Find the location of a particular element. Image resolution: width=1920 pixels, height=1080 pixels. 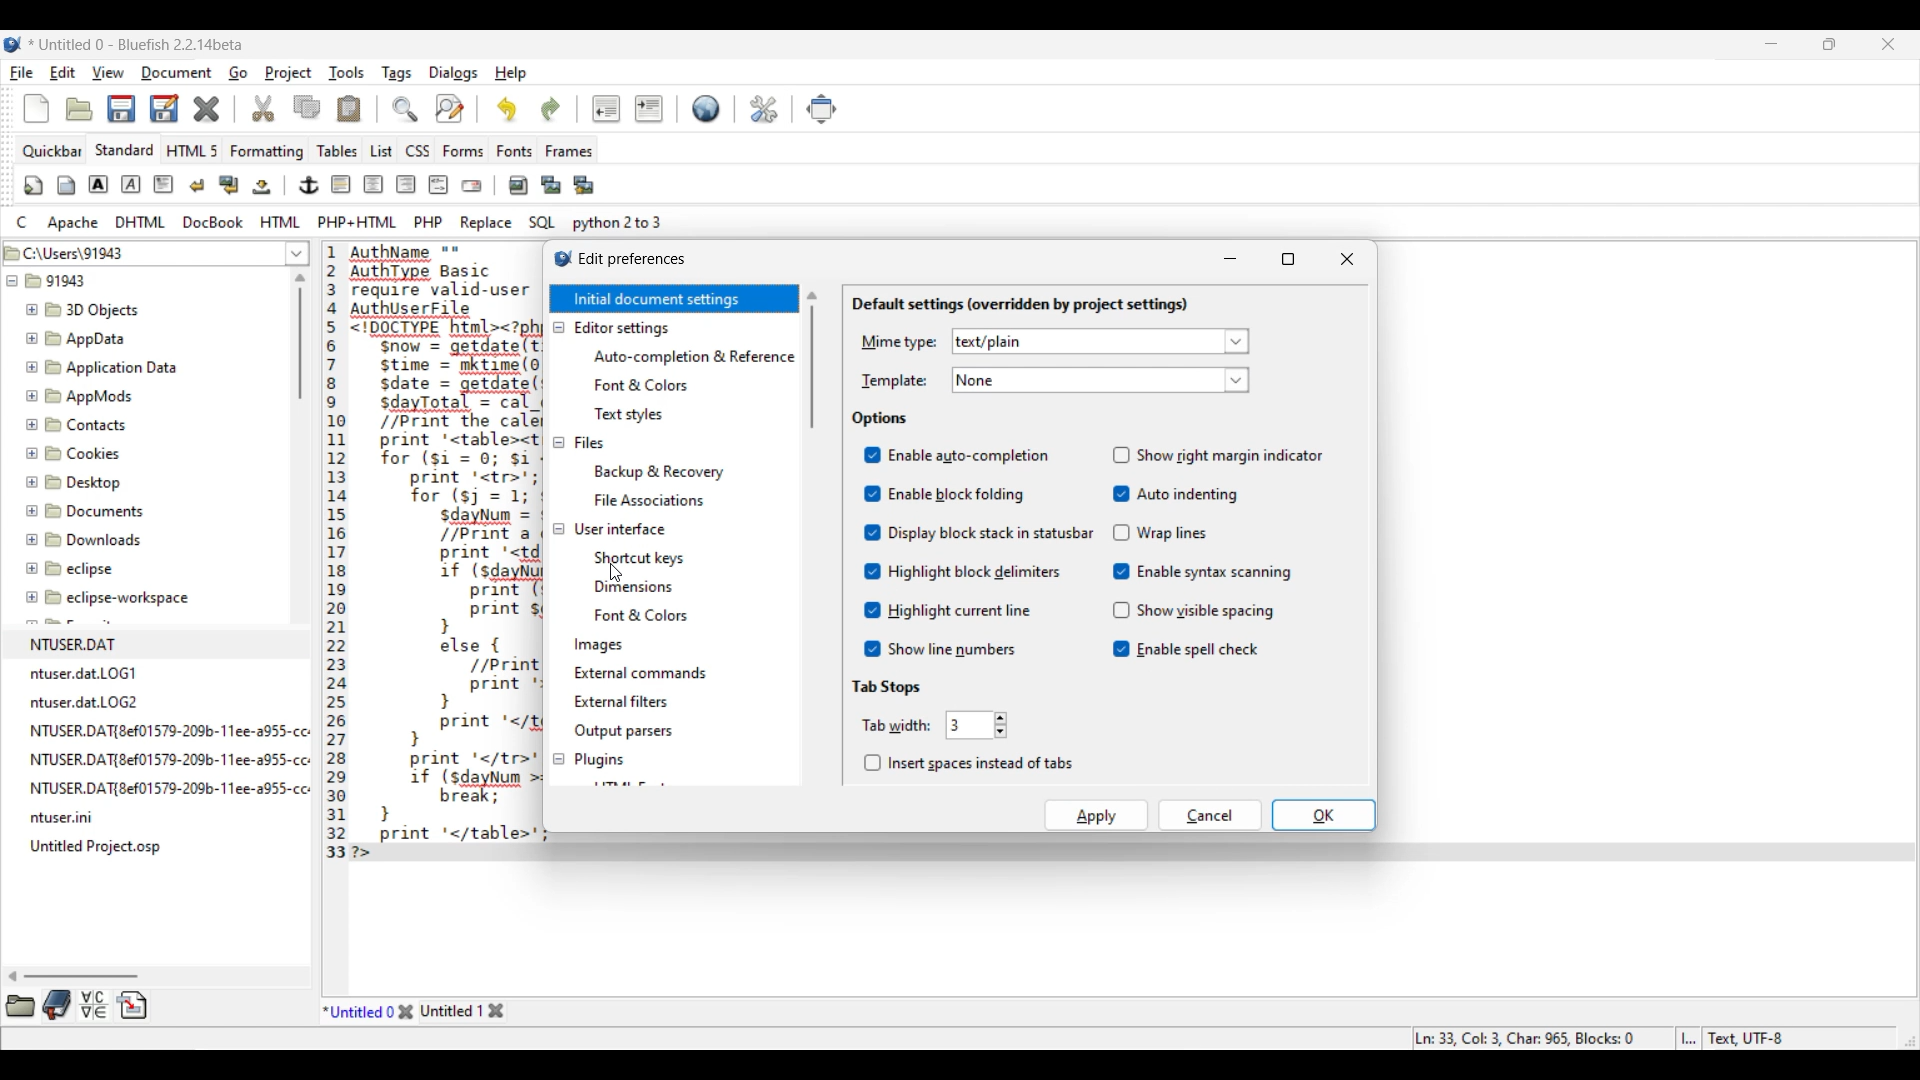

Close is located at coordinates (406, 1011).